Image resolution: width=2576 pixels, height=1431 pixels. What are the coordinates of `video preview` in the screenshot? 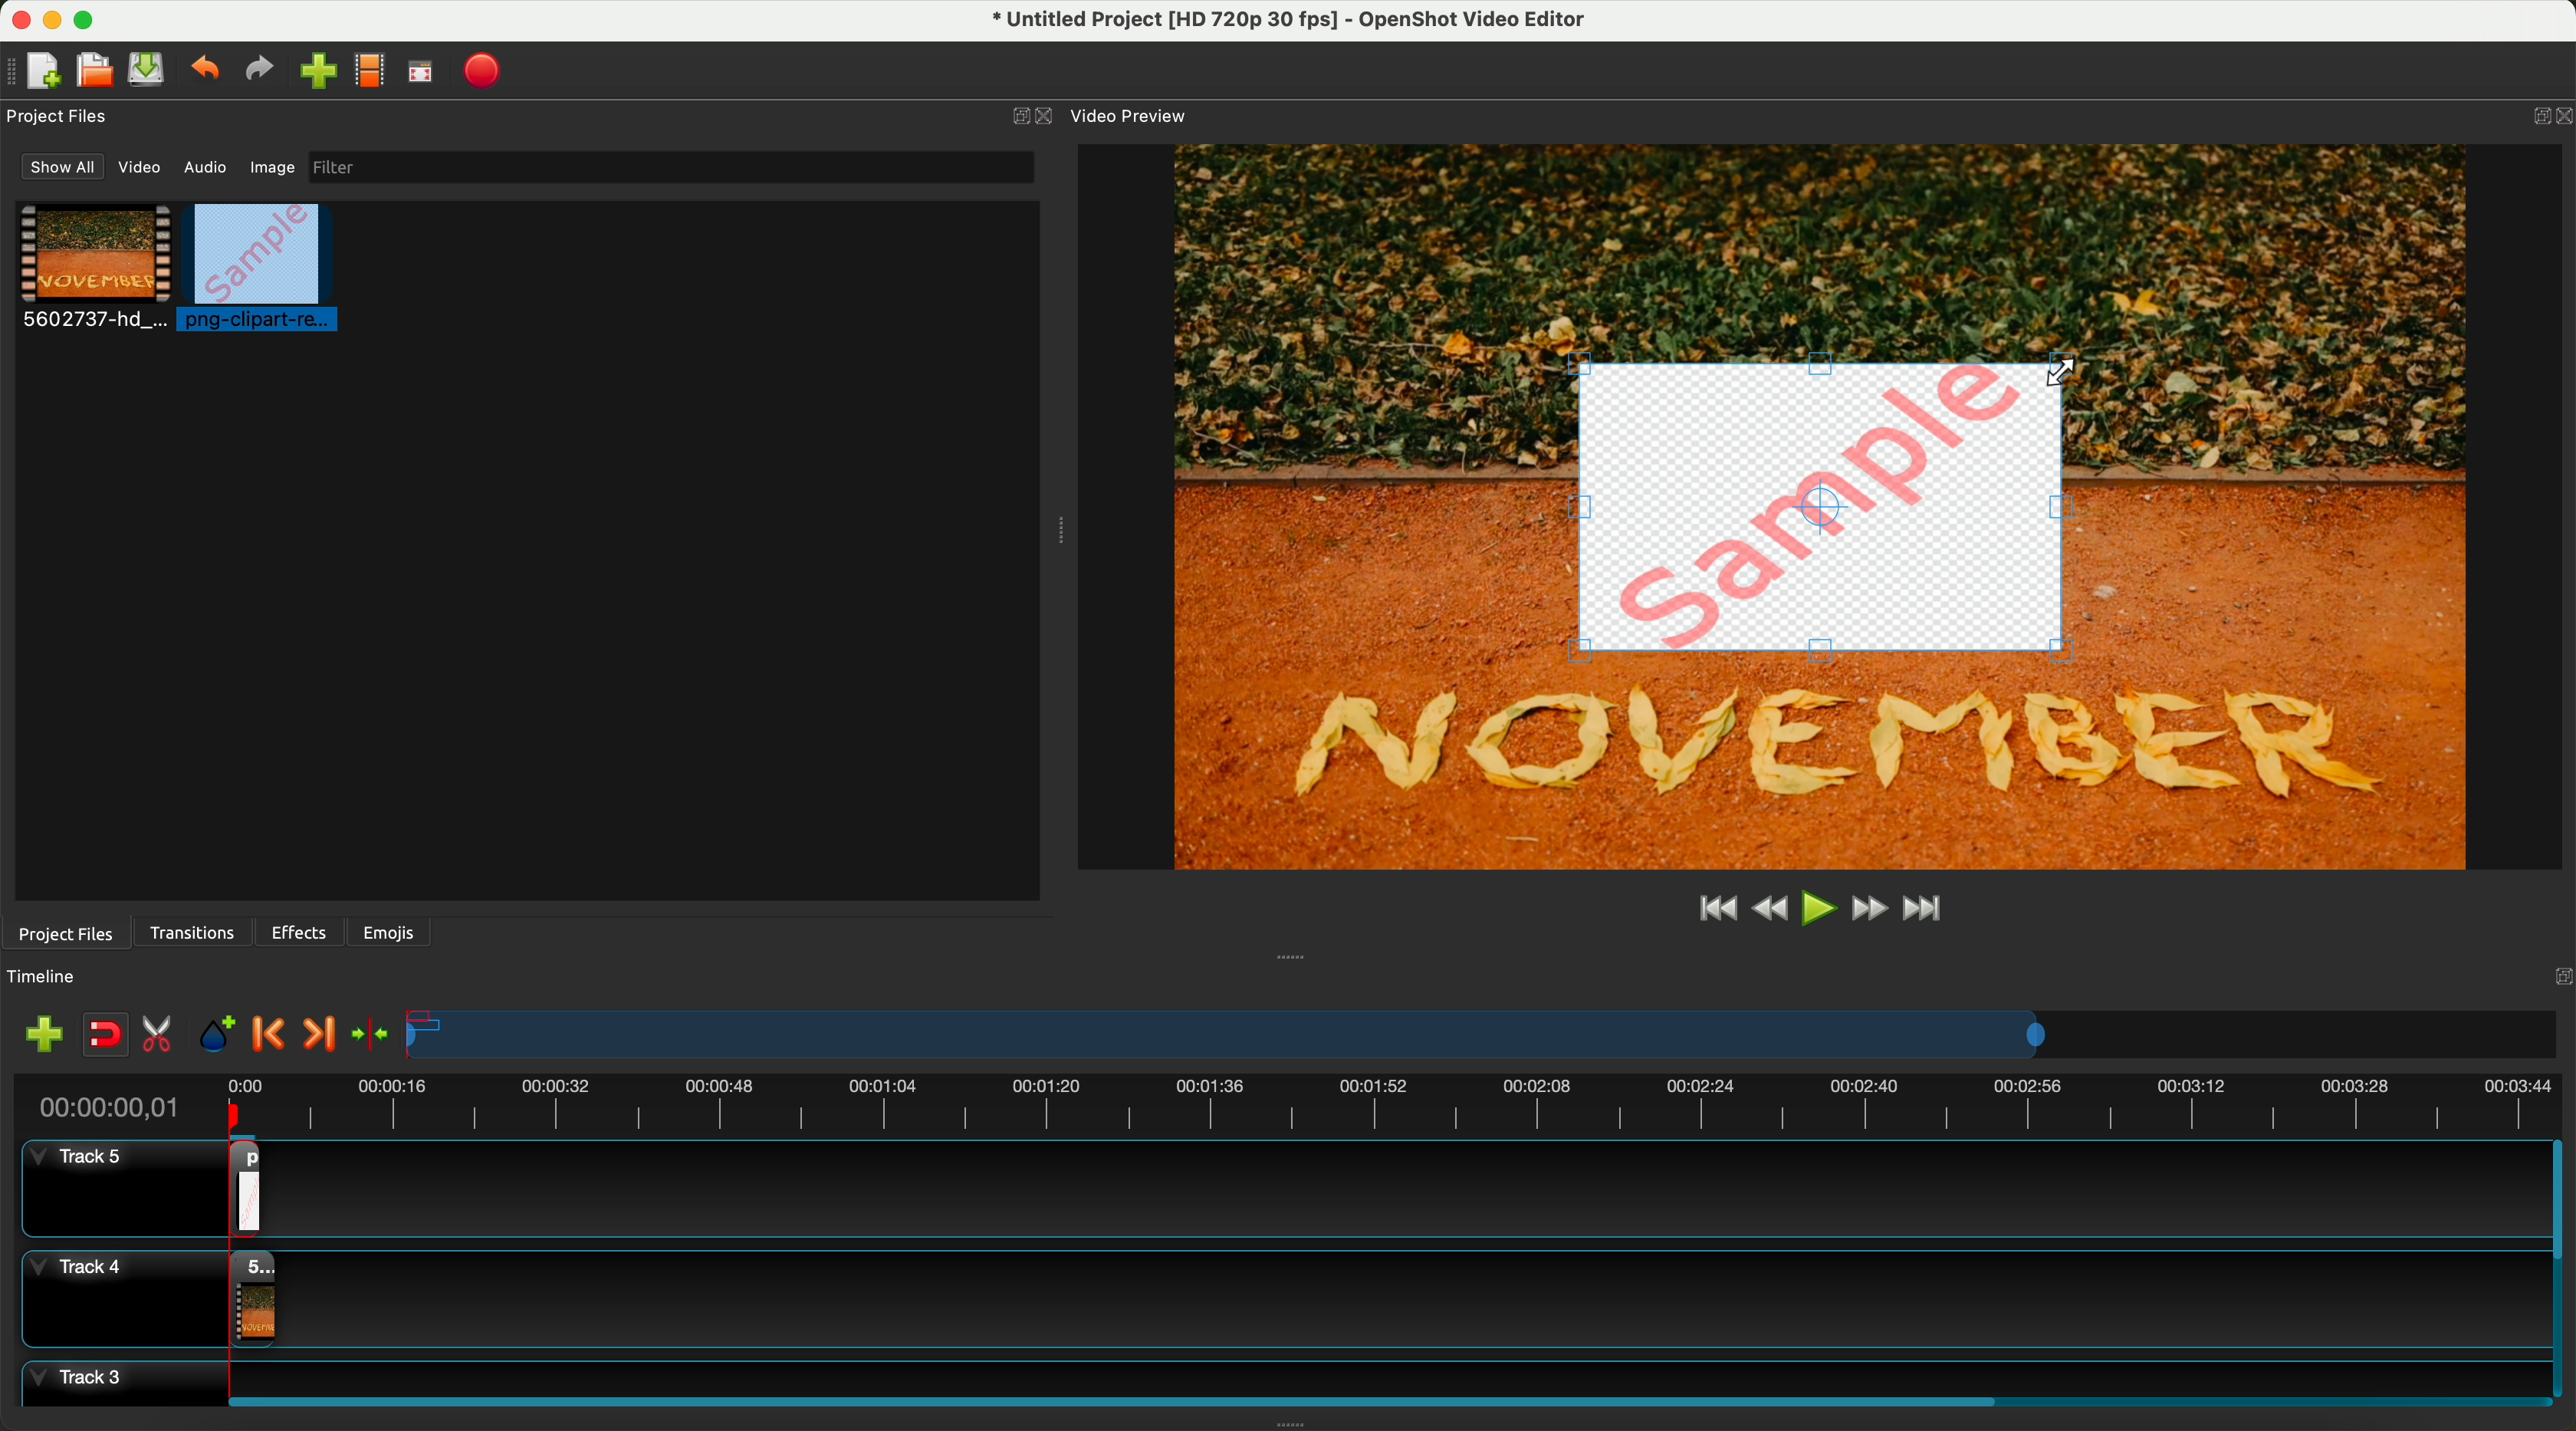 It's located at (1127, 116).